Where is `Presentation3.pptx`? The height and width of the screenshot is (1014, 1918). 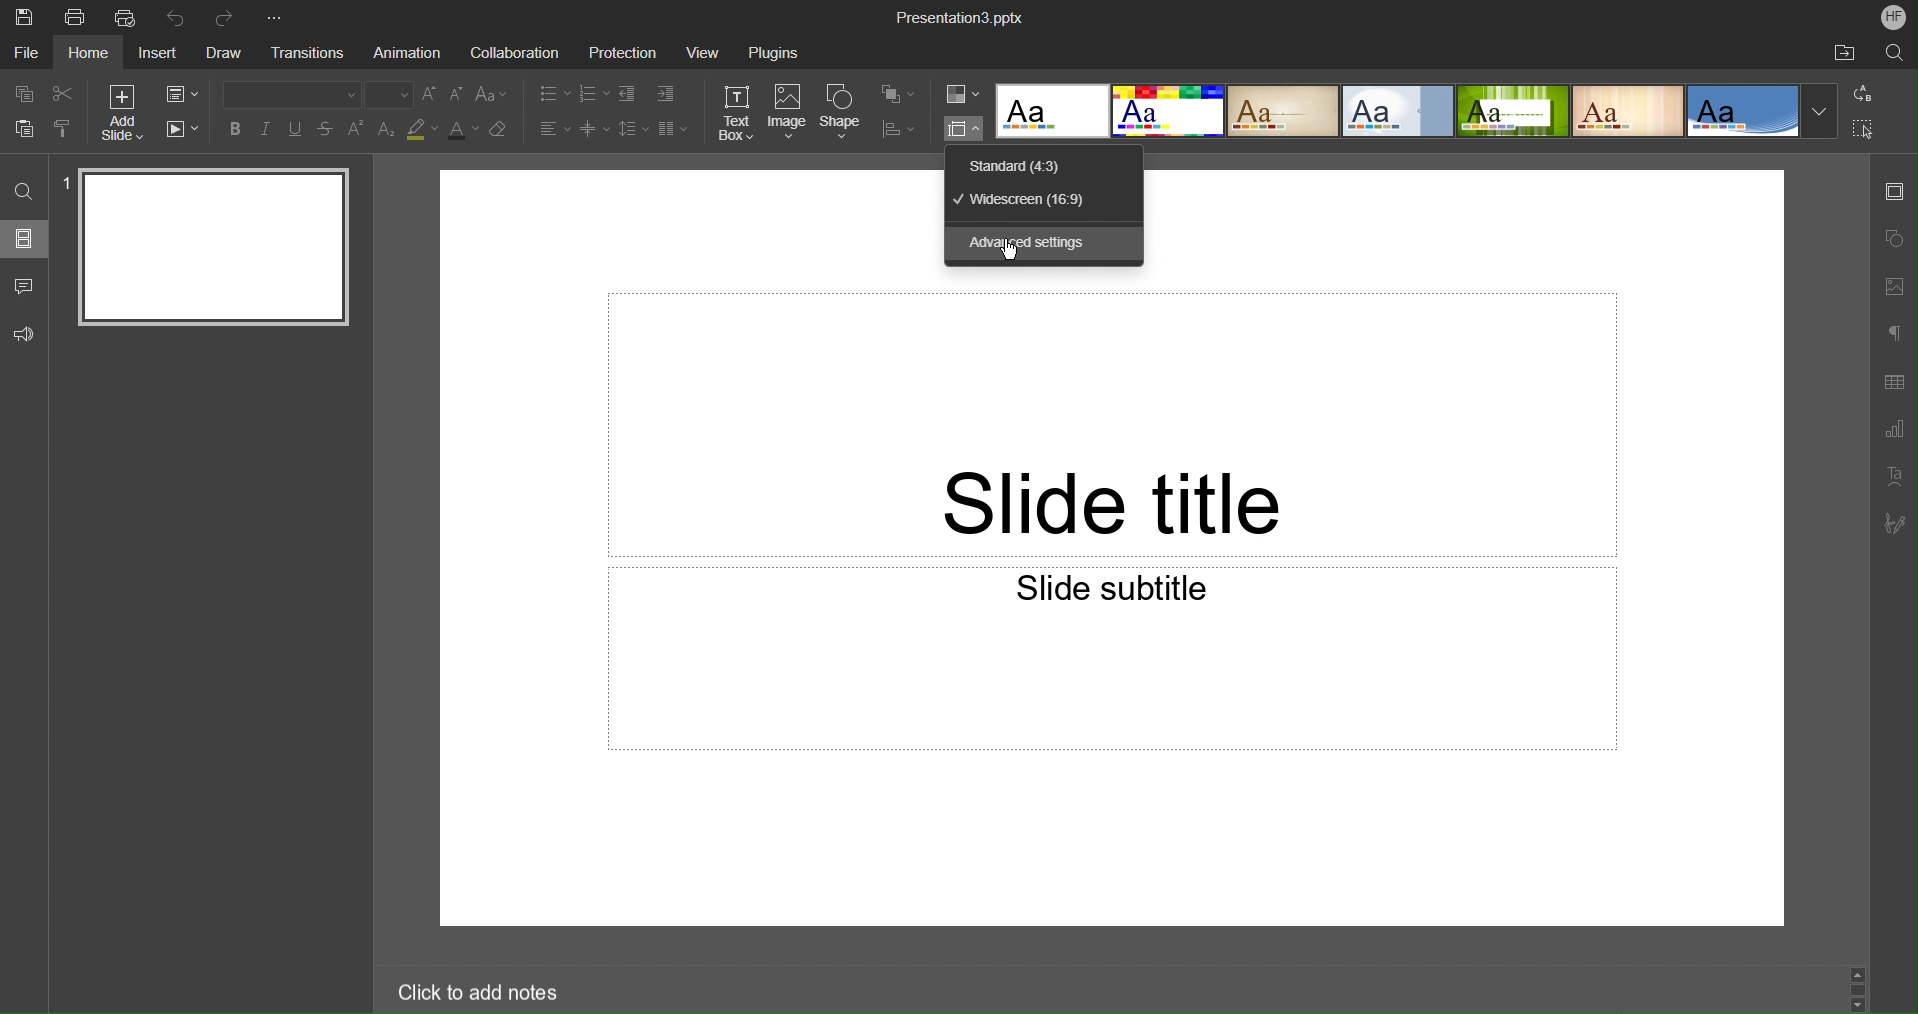
Presentation3.pptx is located at coordinates (962, 17).